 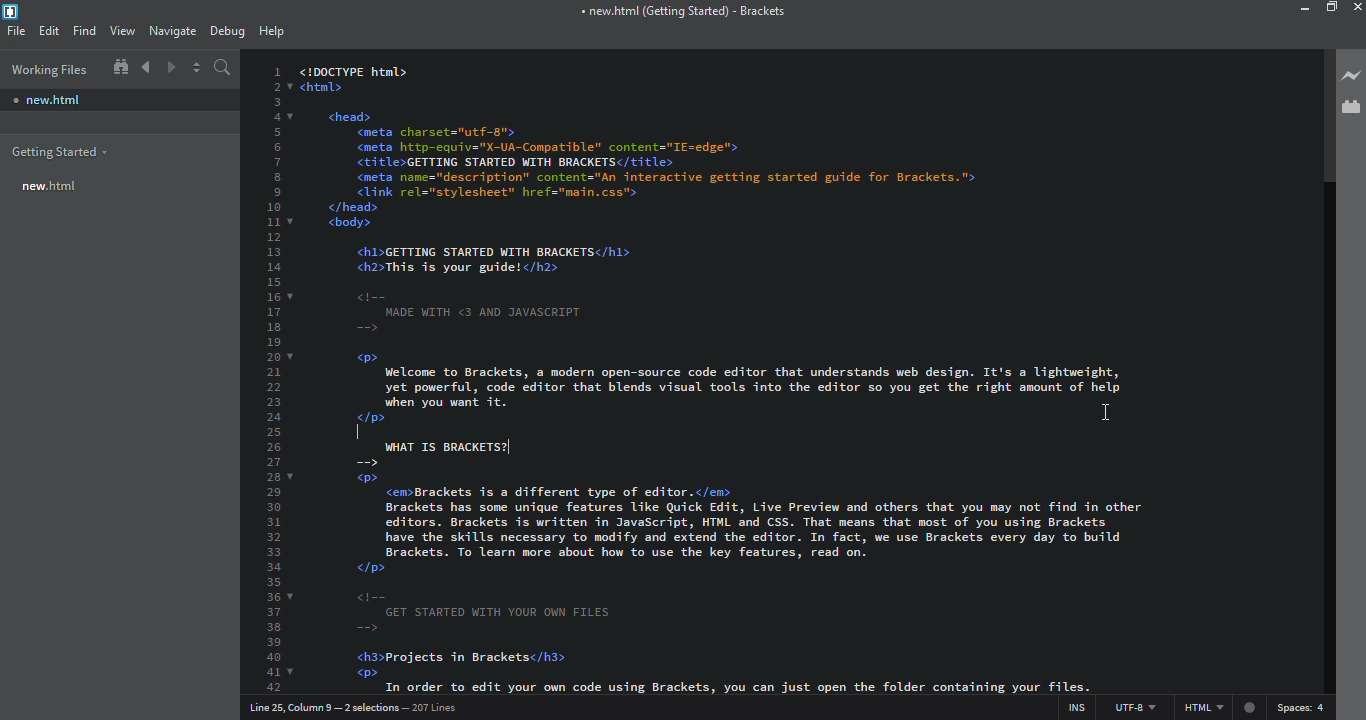 I want to click on navigate, so click(x=171, y=28).